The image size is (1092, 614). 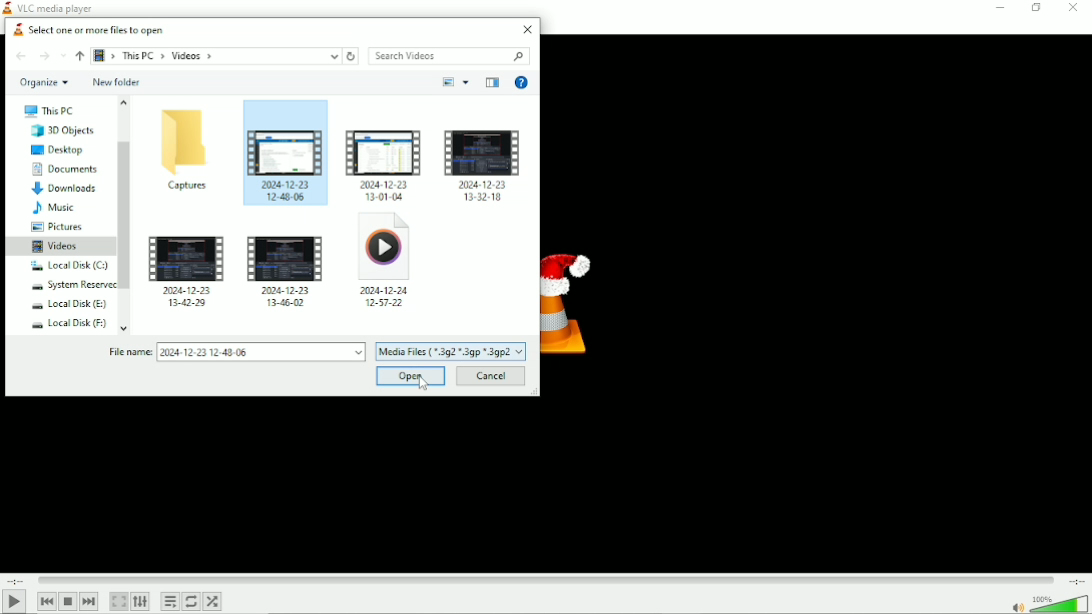 I want to click on Cancel, so click(x=490, y=376).